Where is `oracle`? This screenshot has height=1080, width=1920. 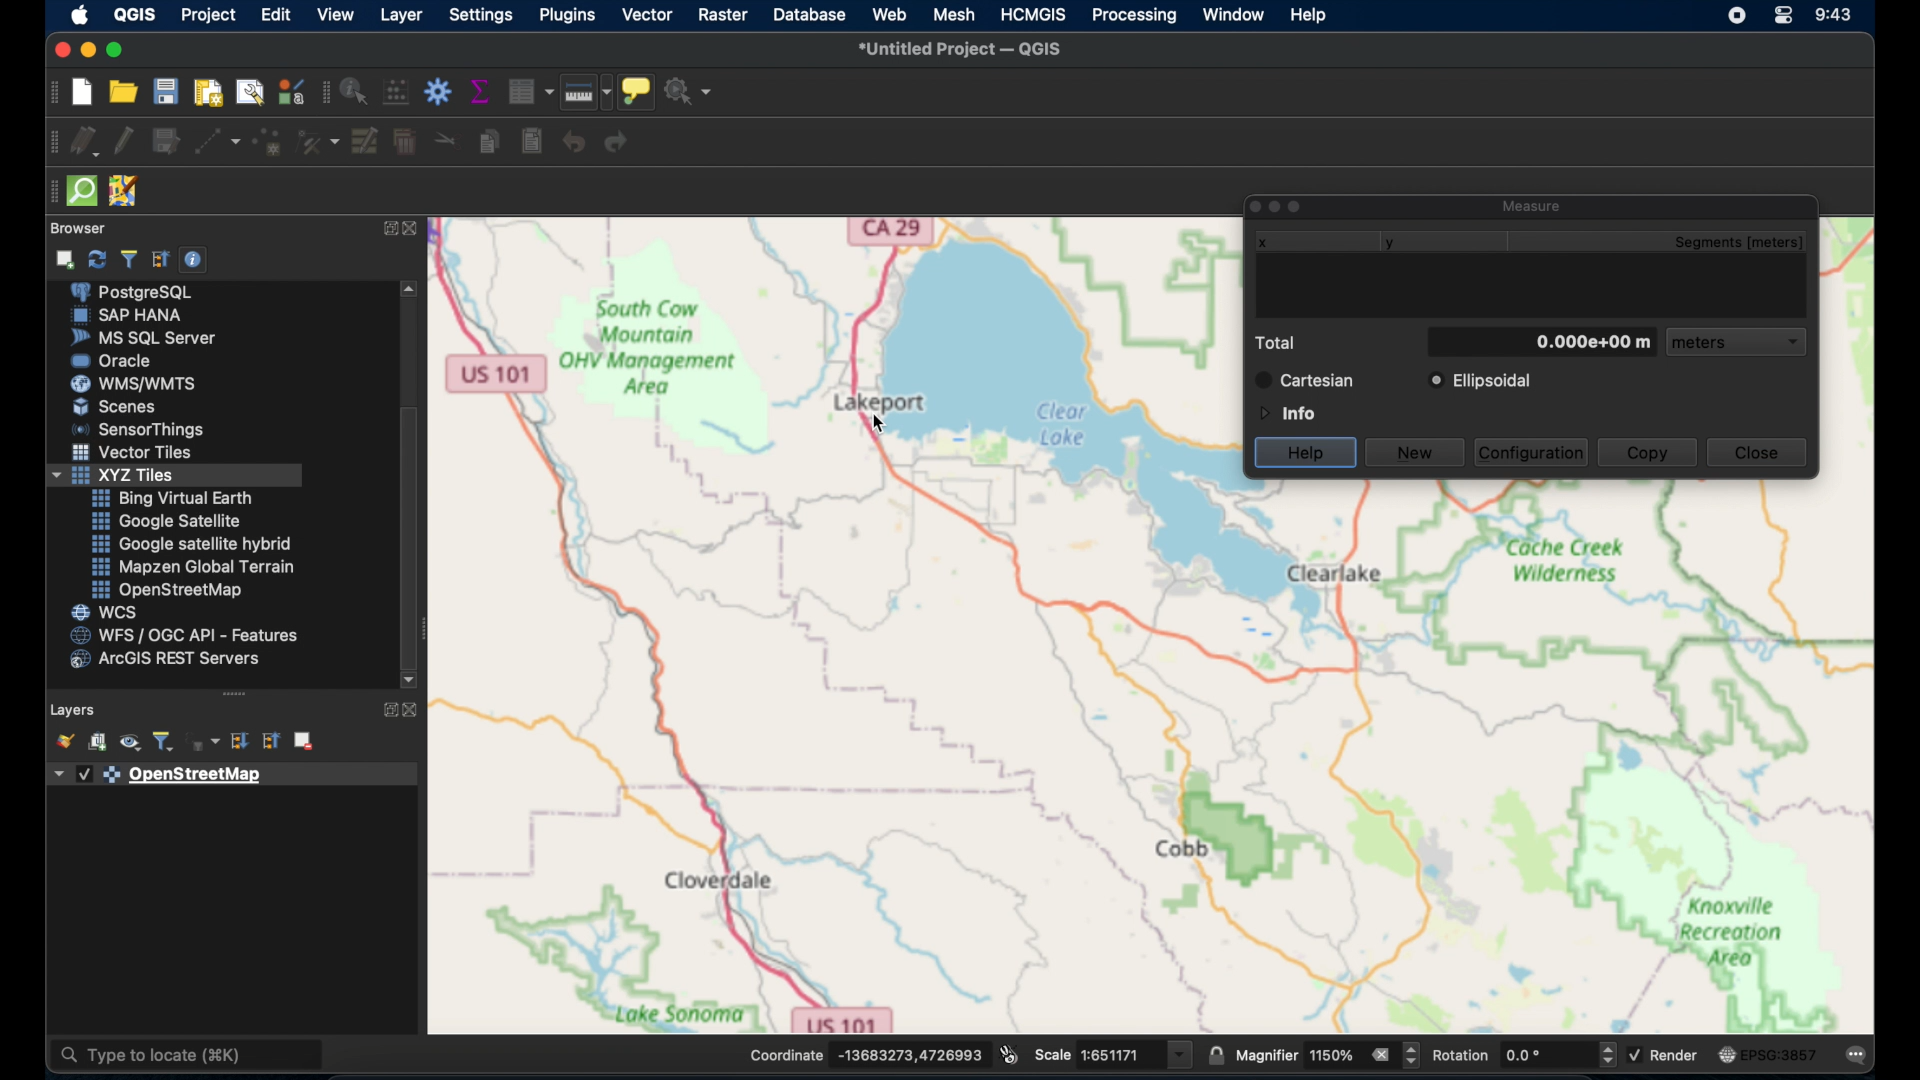 oracle is located at coordinates (116, 360).